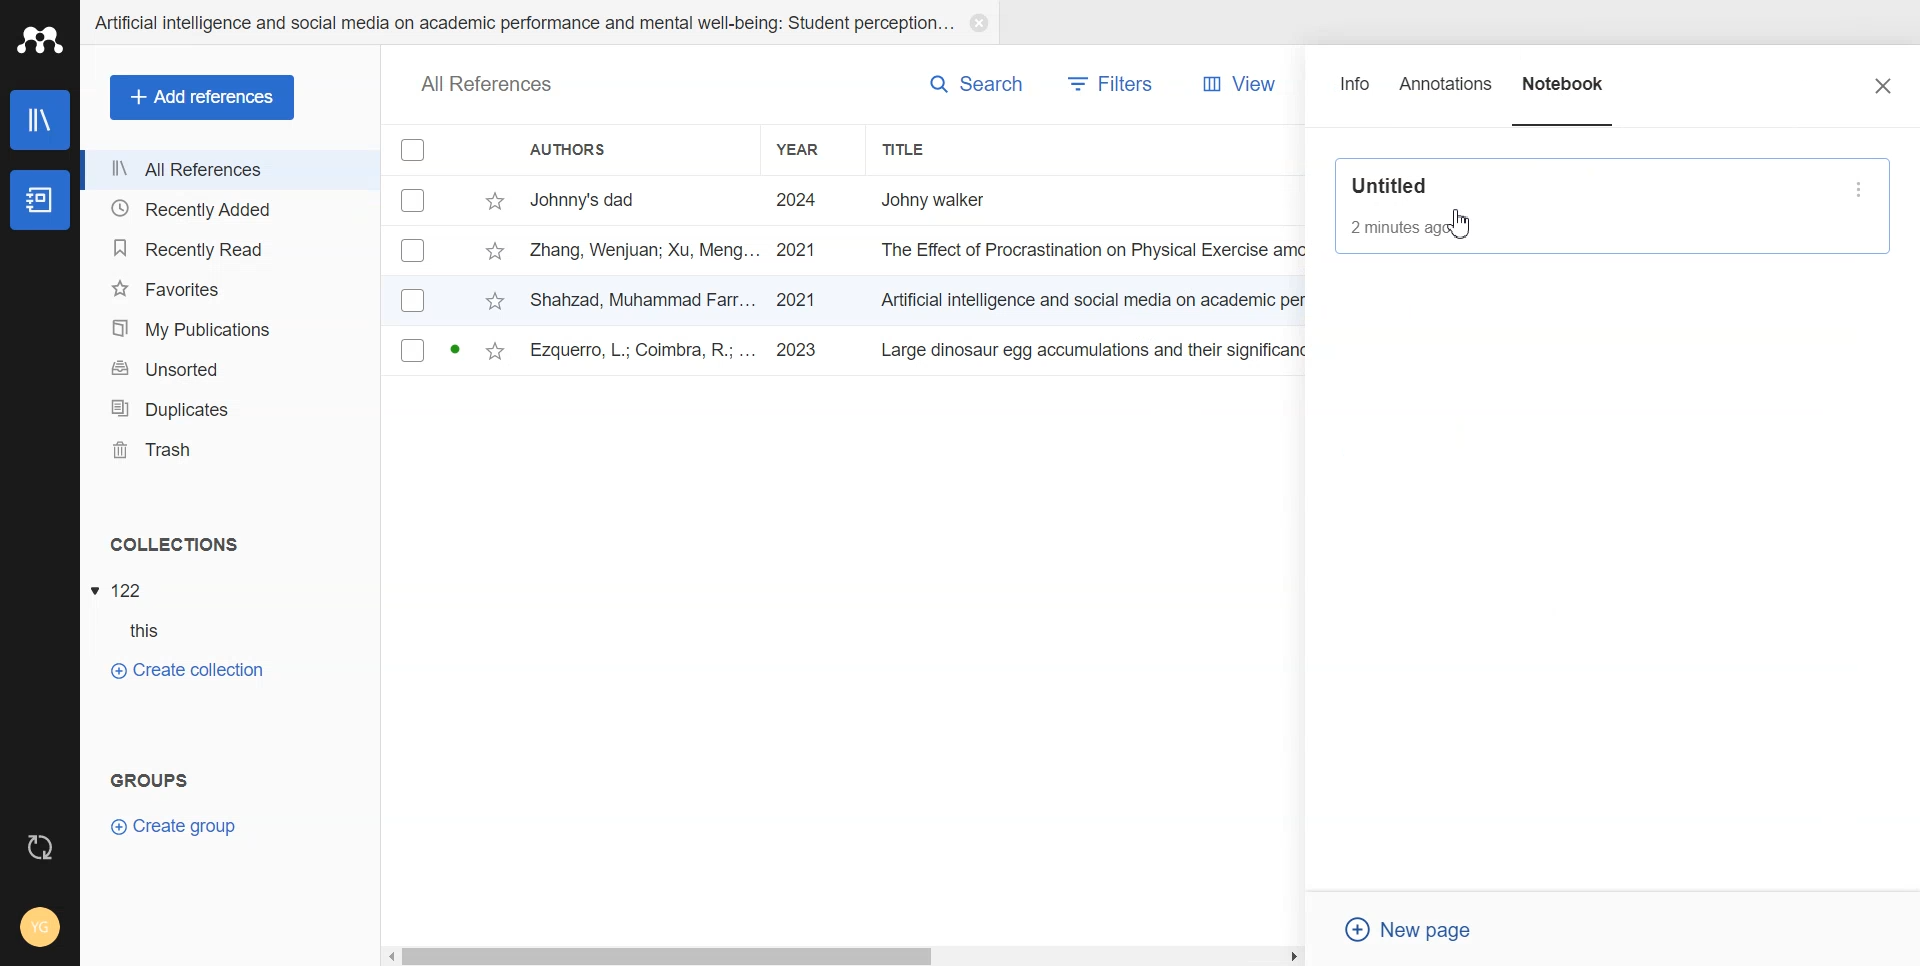  I want to click on all references, so click(487, 86).